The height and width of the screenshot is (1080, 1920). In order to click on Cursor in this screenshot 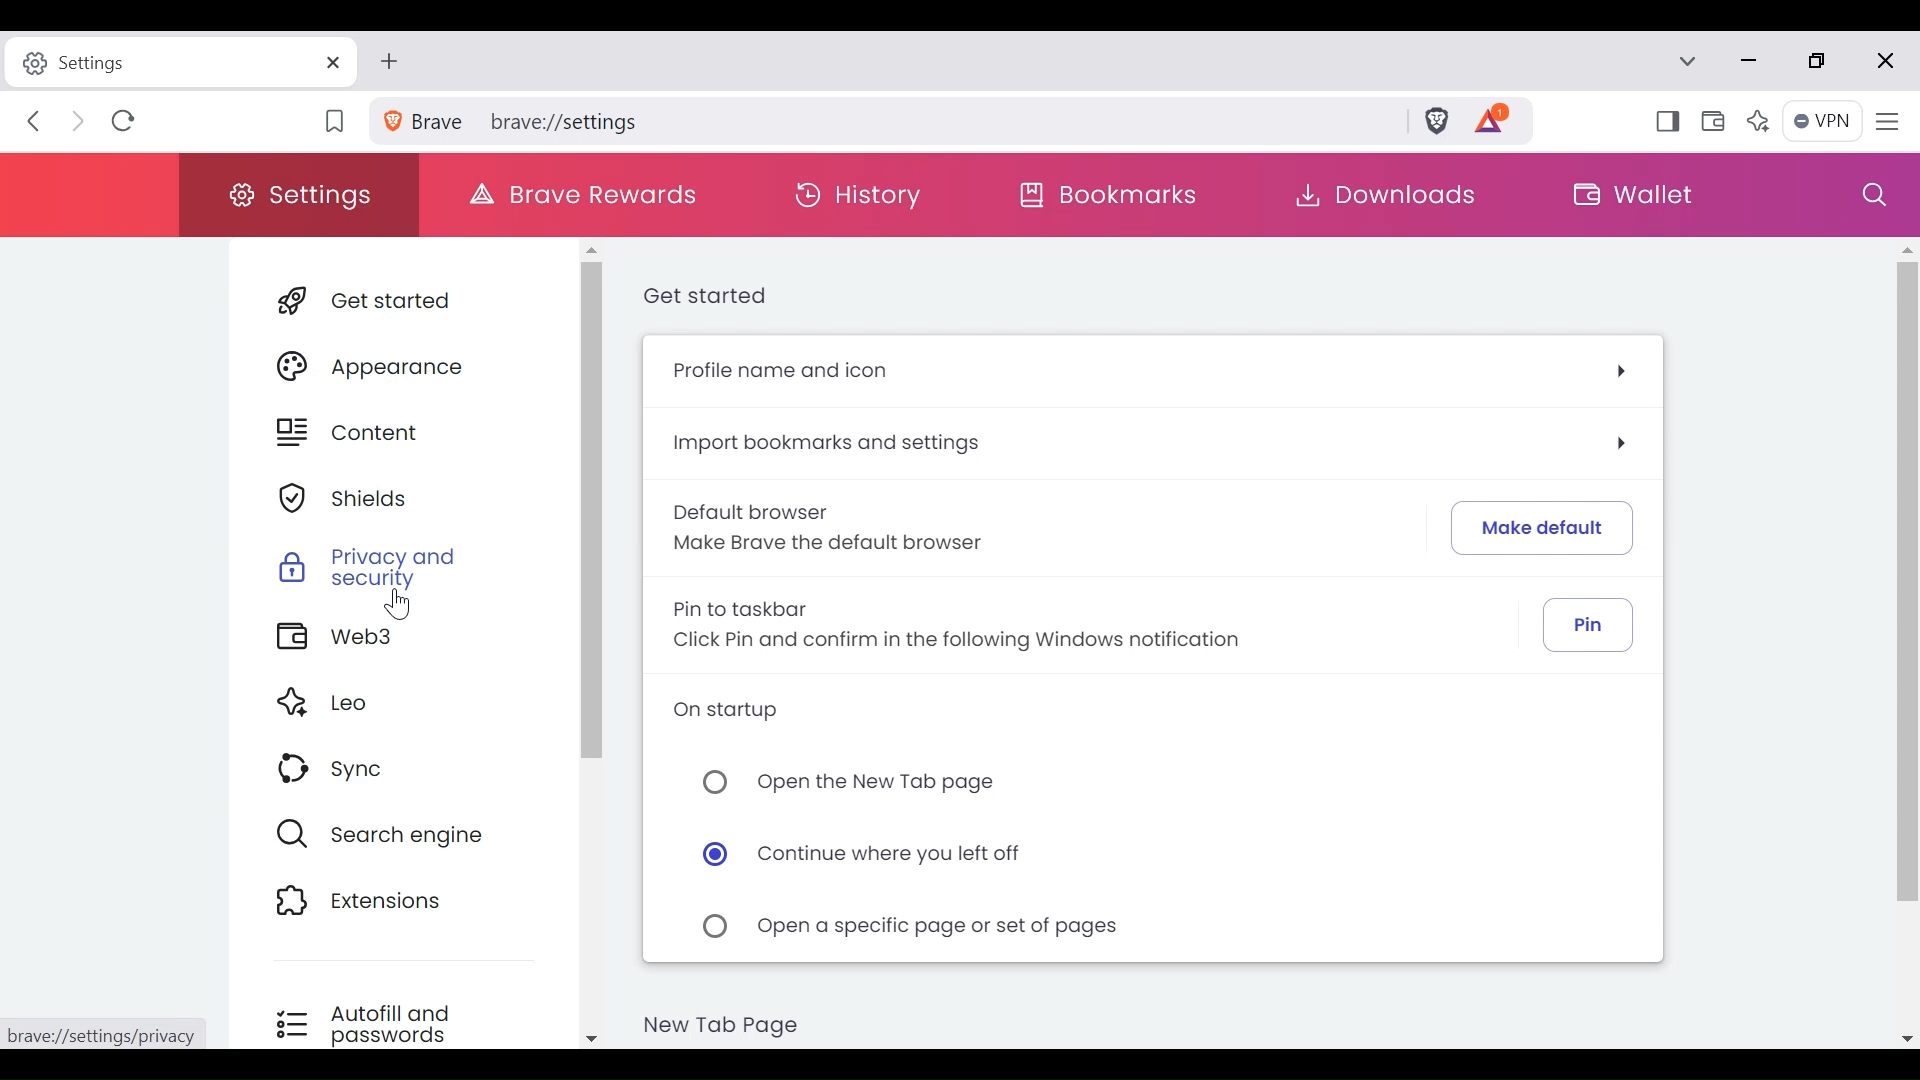, I will do `click(400, 604)`.